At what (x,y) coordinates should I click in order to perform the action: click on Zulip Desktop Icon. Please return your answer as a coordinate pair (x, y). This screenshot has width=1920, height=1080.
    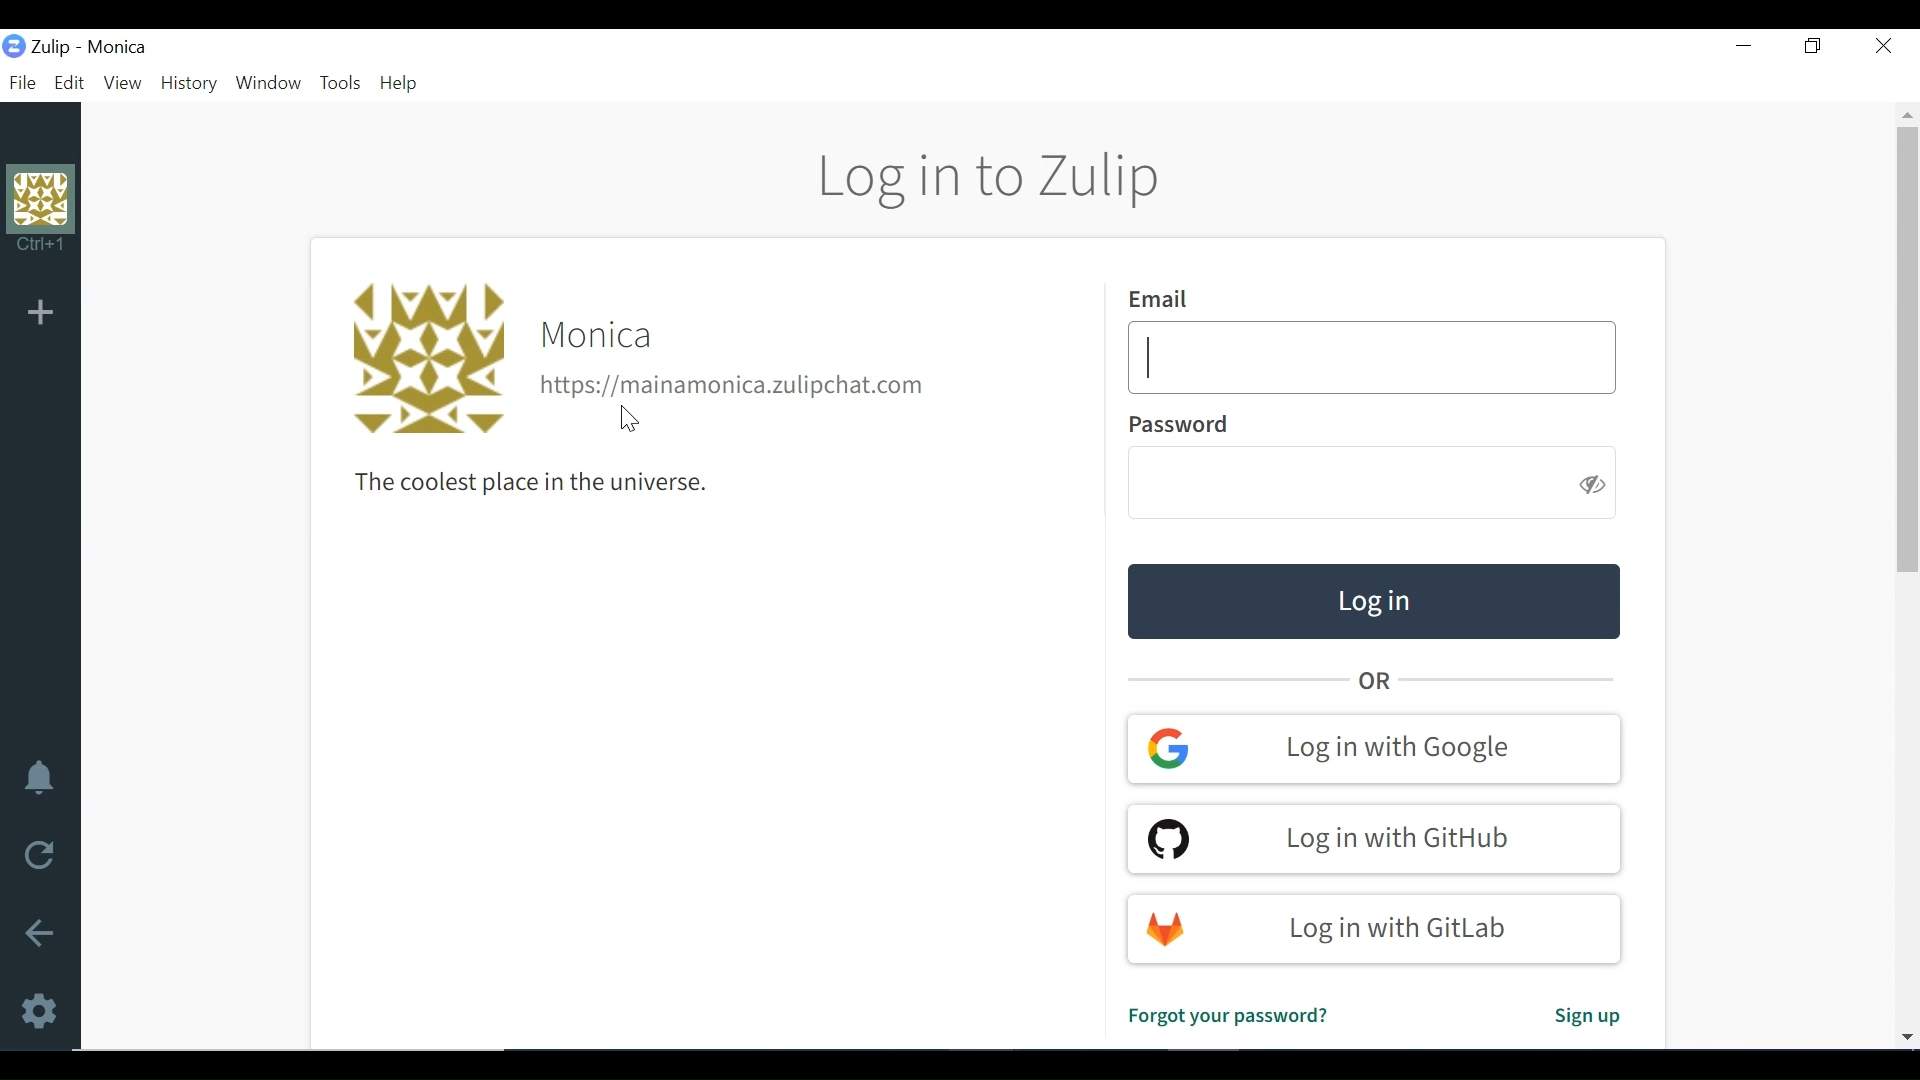
    Looking at the image, I should click on (41, 46).